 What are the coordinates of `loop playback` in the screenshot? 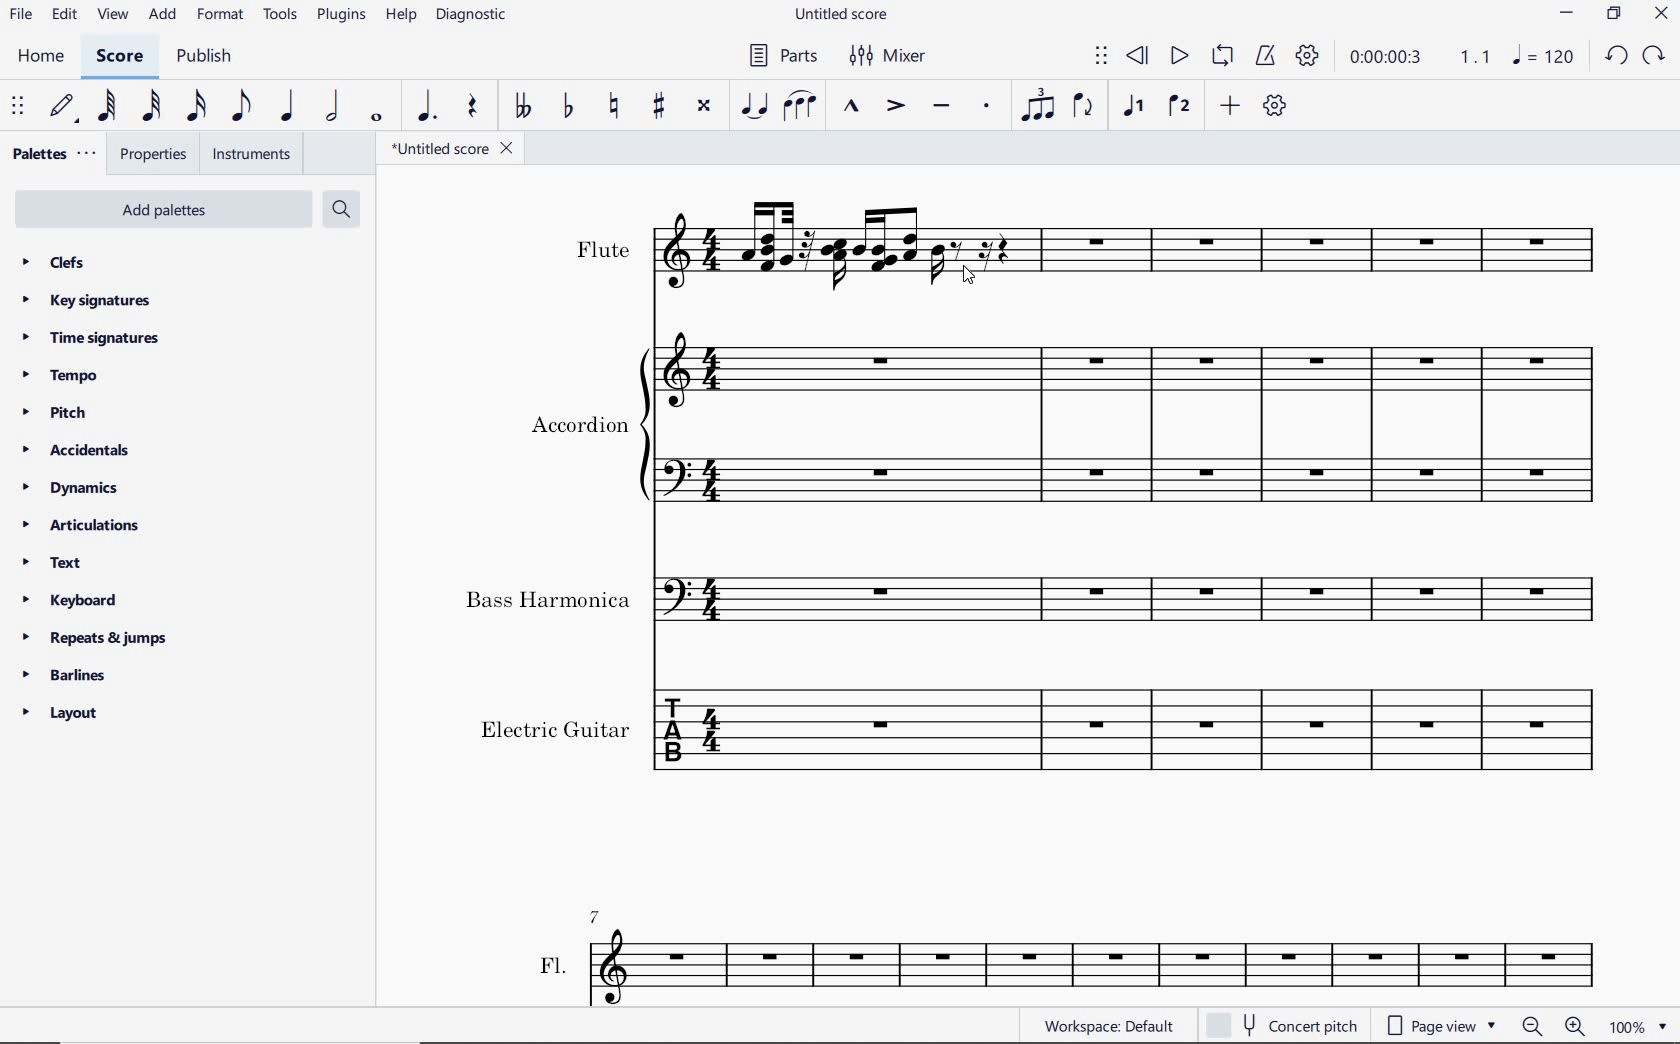 It's located at (1222, 56).